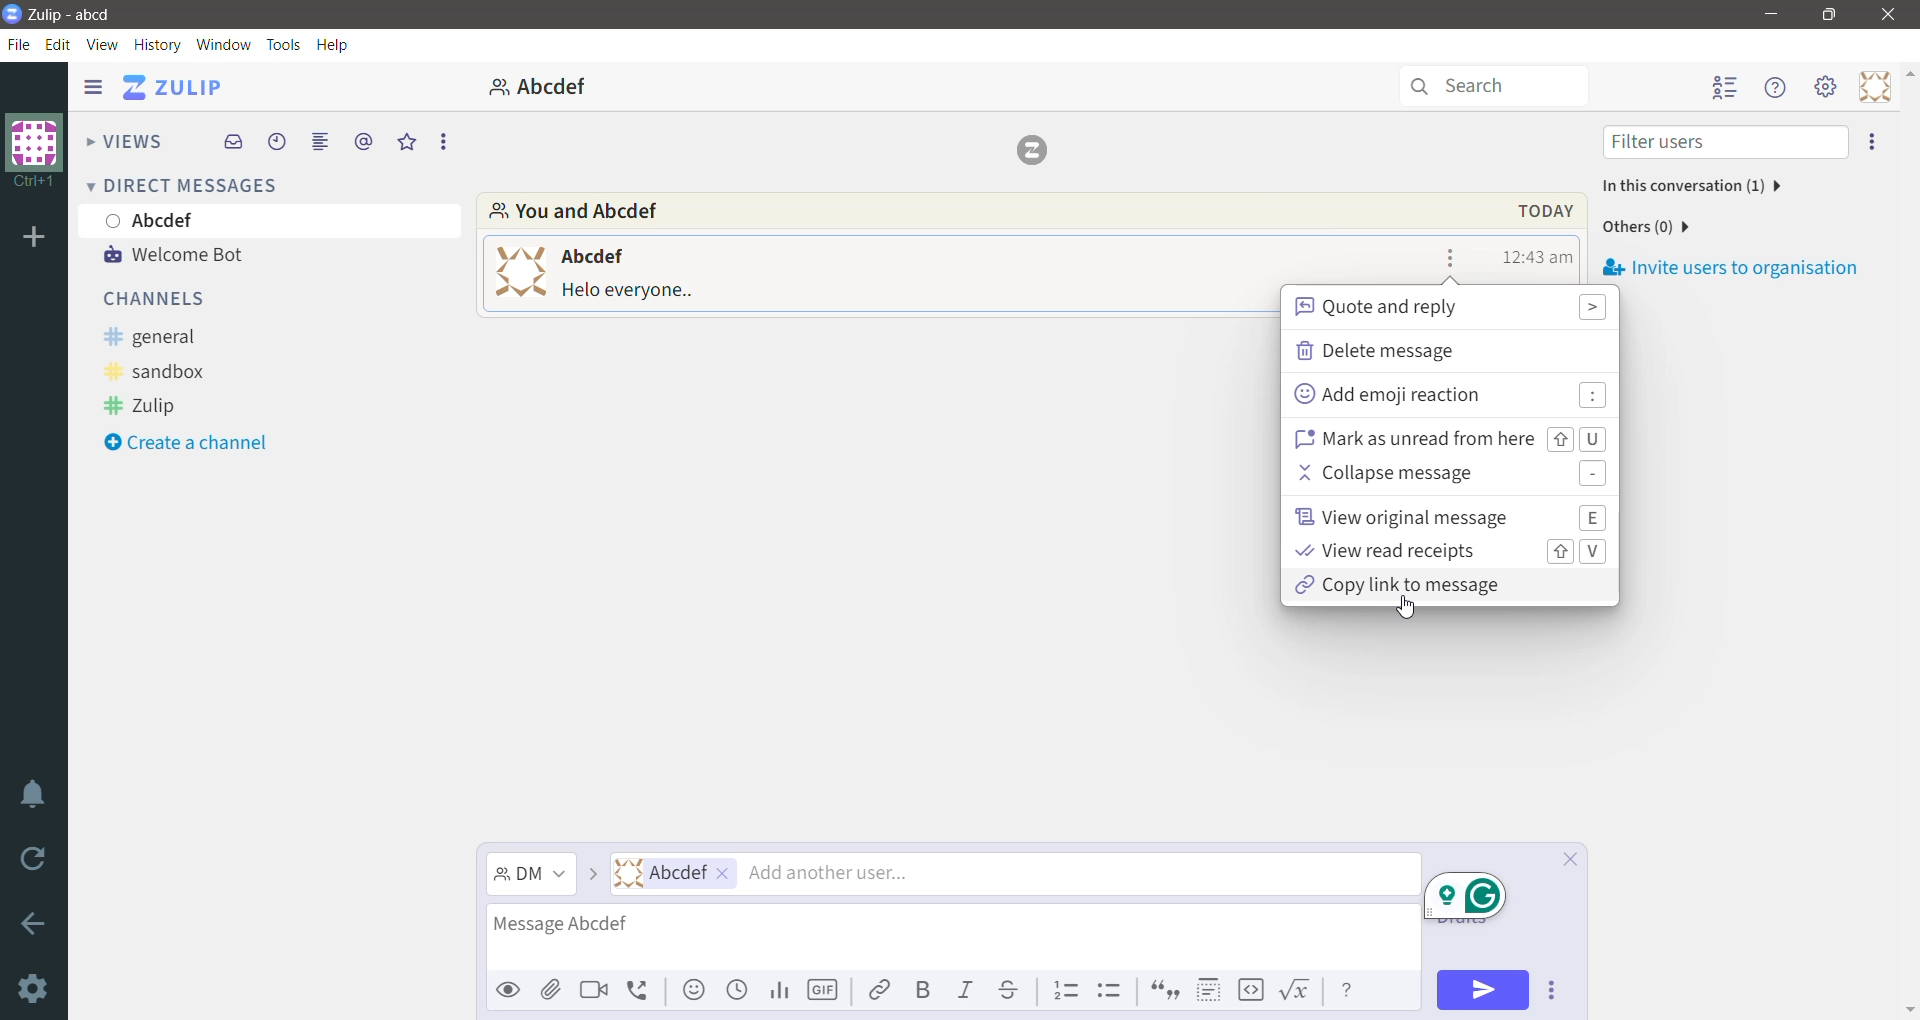 Image resolution: width=1920 pixels, height=1020 pixels. What do you see at coordinates (1016, 874) in the screenshot?
I see `Users` at bounding box center [1016, 874].